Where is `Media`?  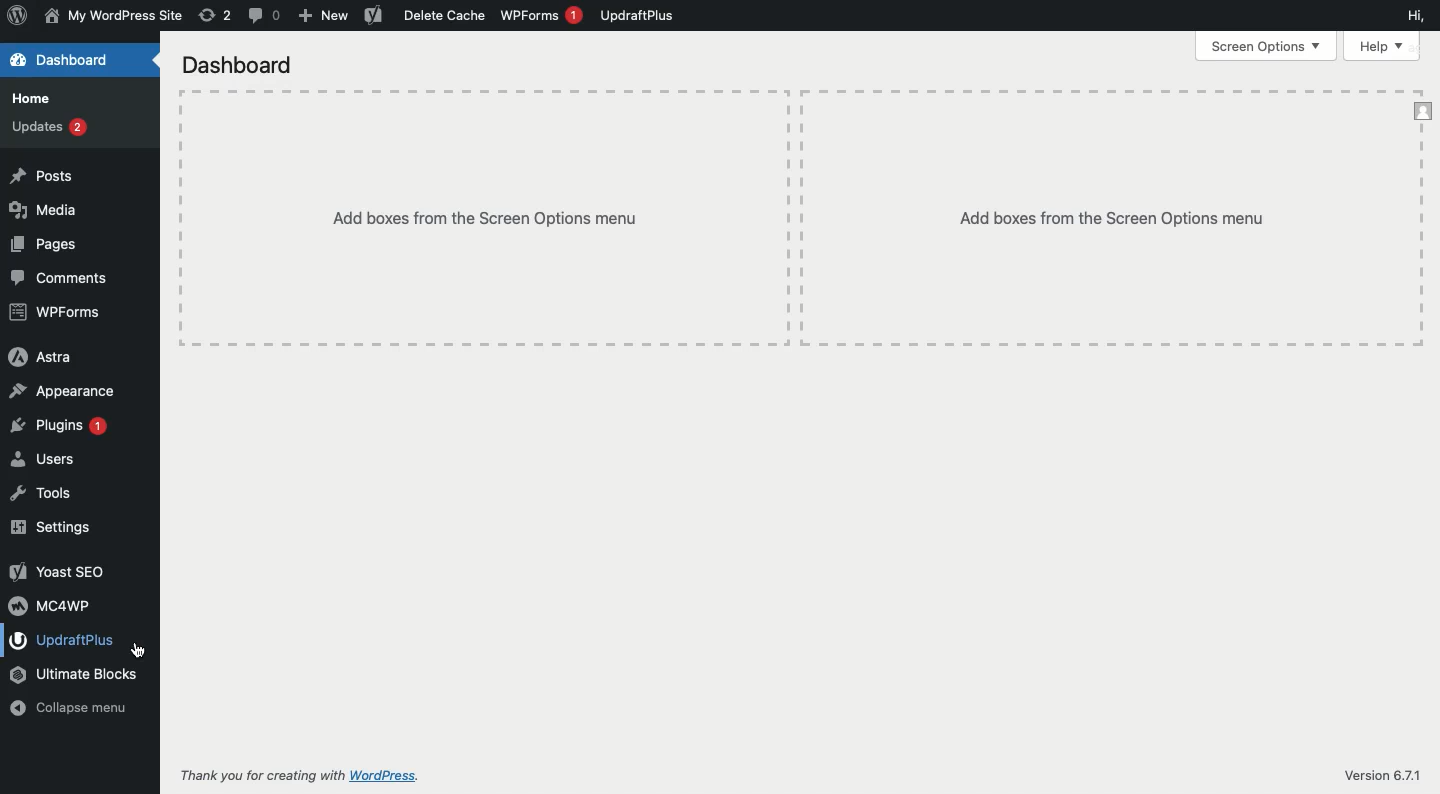 Media is located at coordinates (47, 208).